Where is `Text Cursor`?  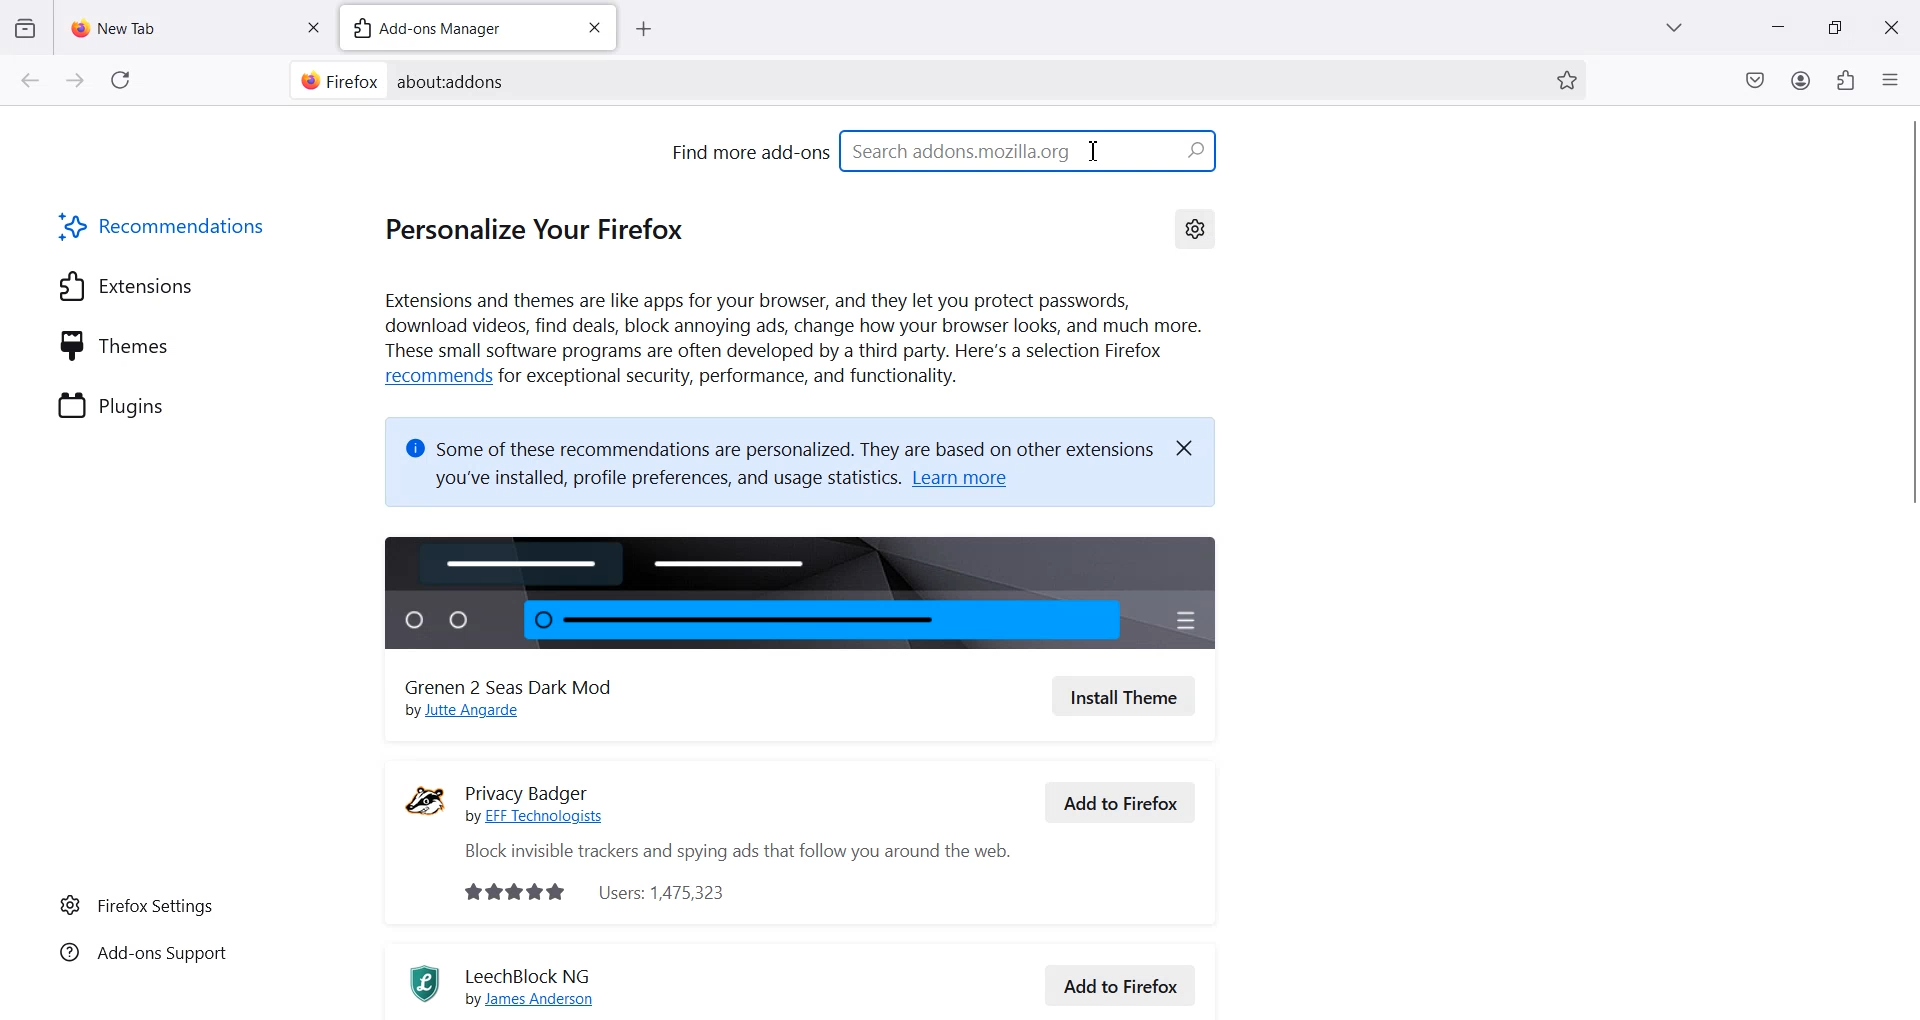
Text Cursor is located at coordinates (1094, 150).